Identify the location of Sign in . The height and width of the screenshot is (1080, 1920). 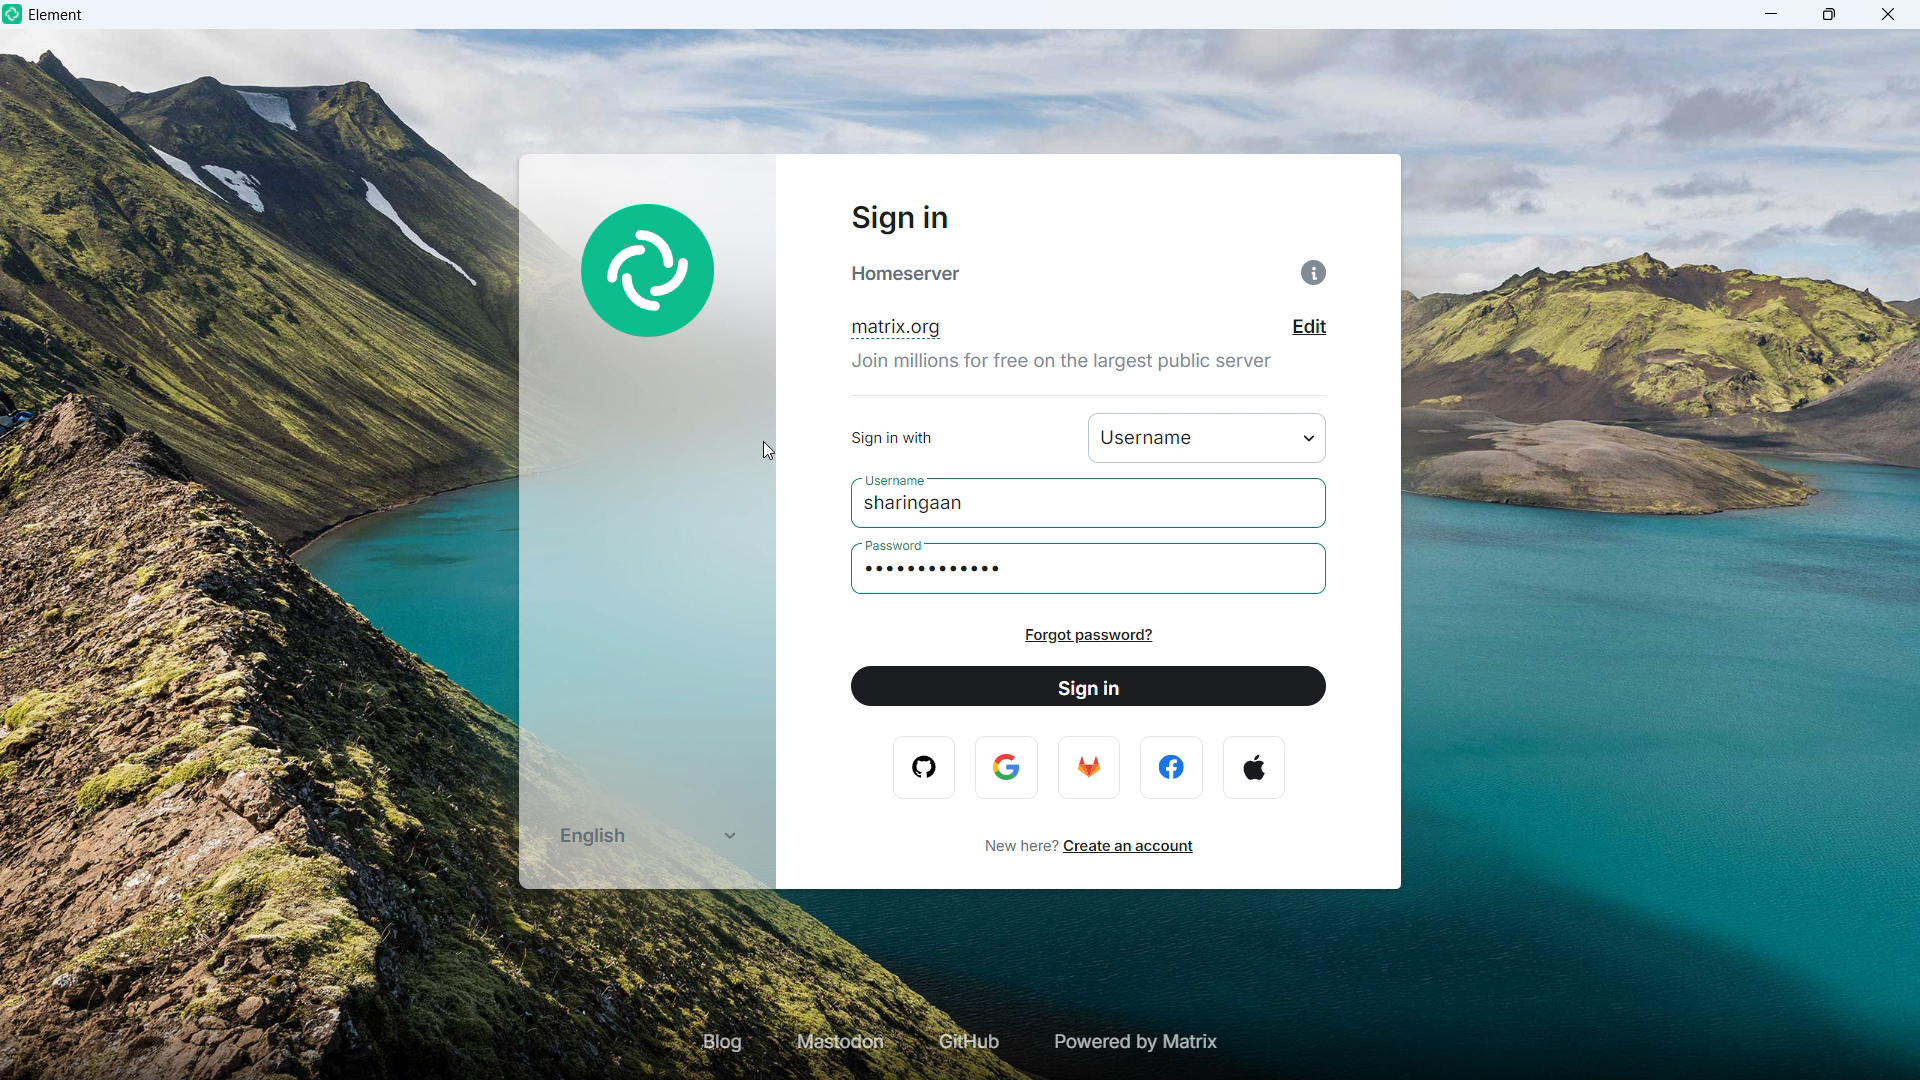
(1089, 687).